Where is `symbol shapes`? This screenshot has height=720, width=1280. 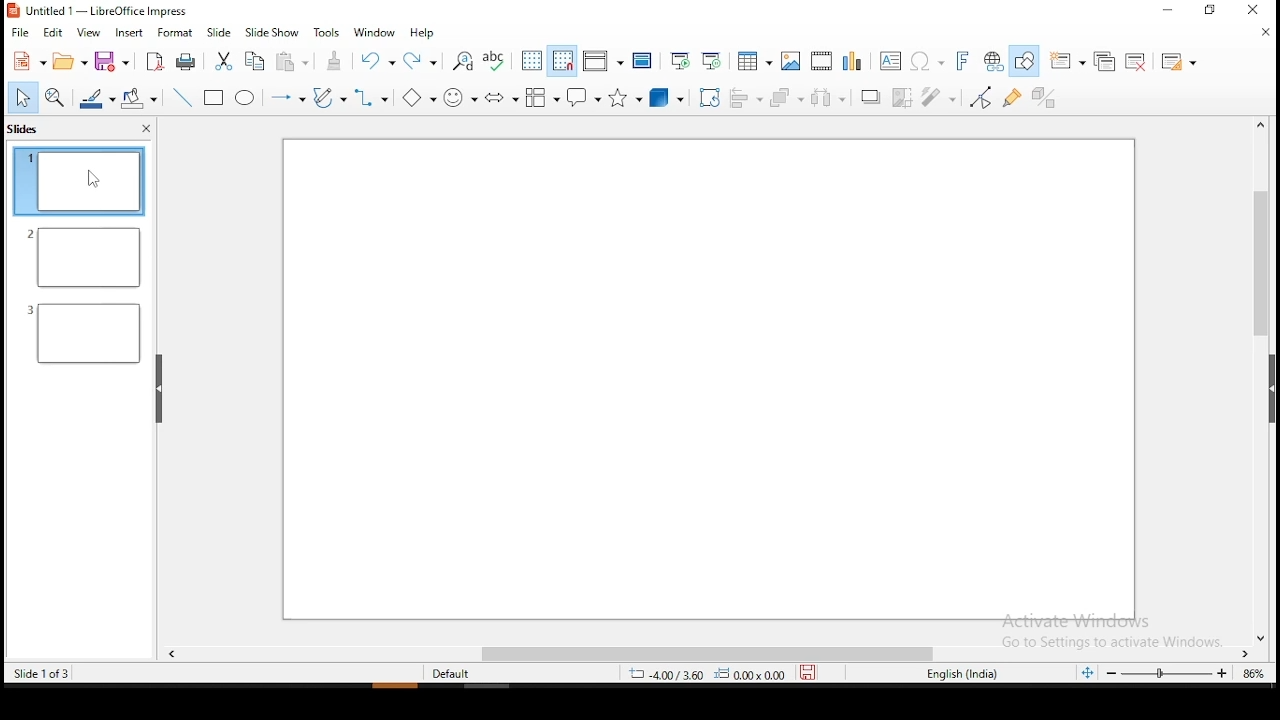
symbol shapes is located at coordinates (463, 99).